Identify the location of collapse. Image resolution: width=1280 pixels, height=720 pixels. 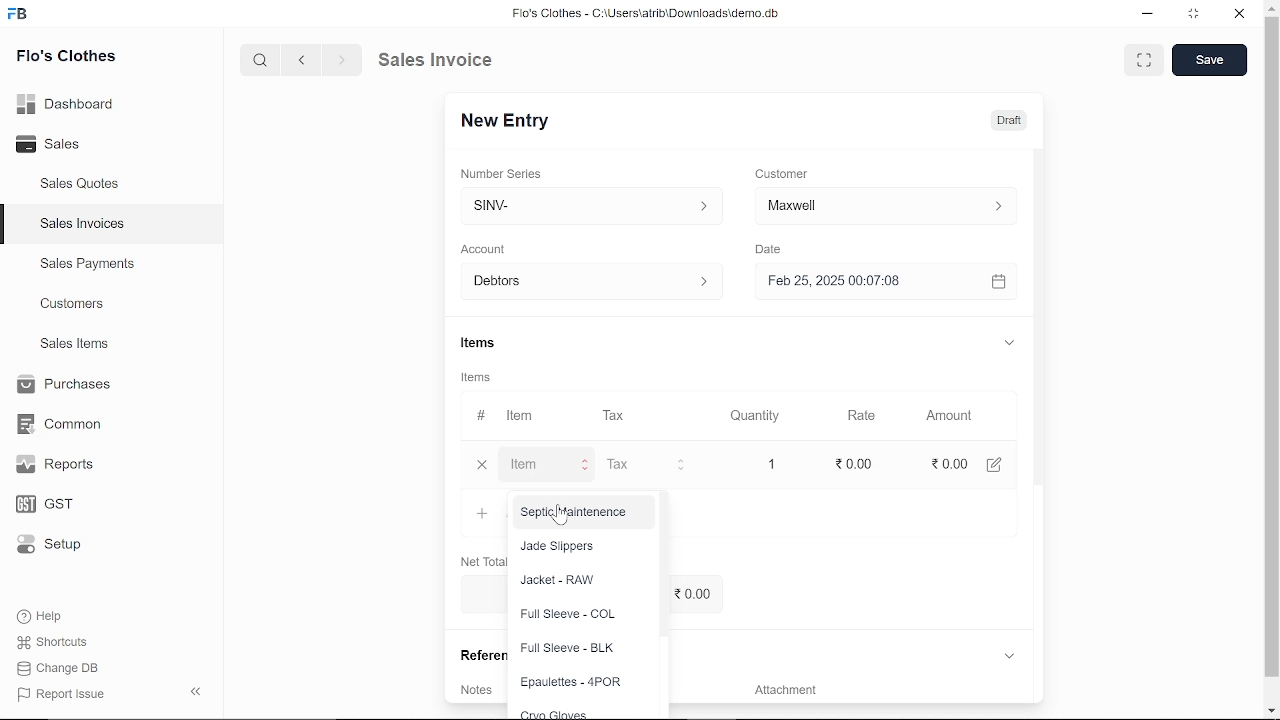
(198, 693).